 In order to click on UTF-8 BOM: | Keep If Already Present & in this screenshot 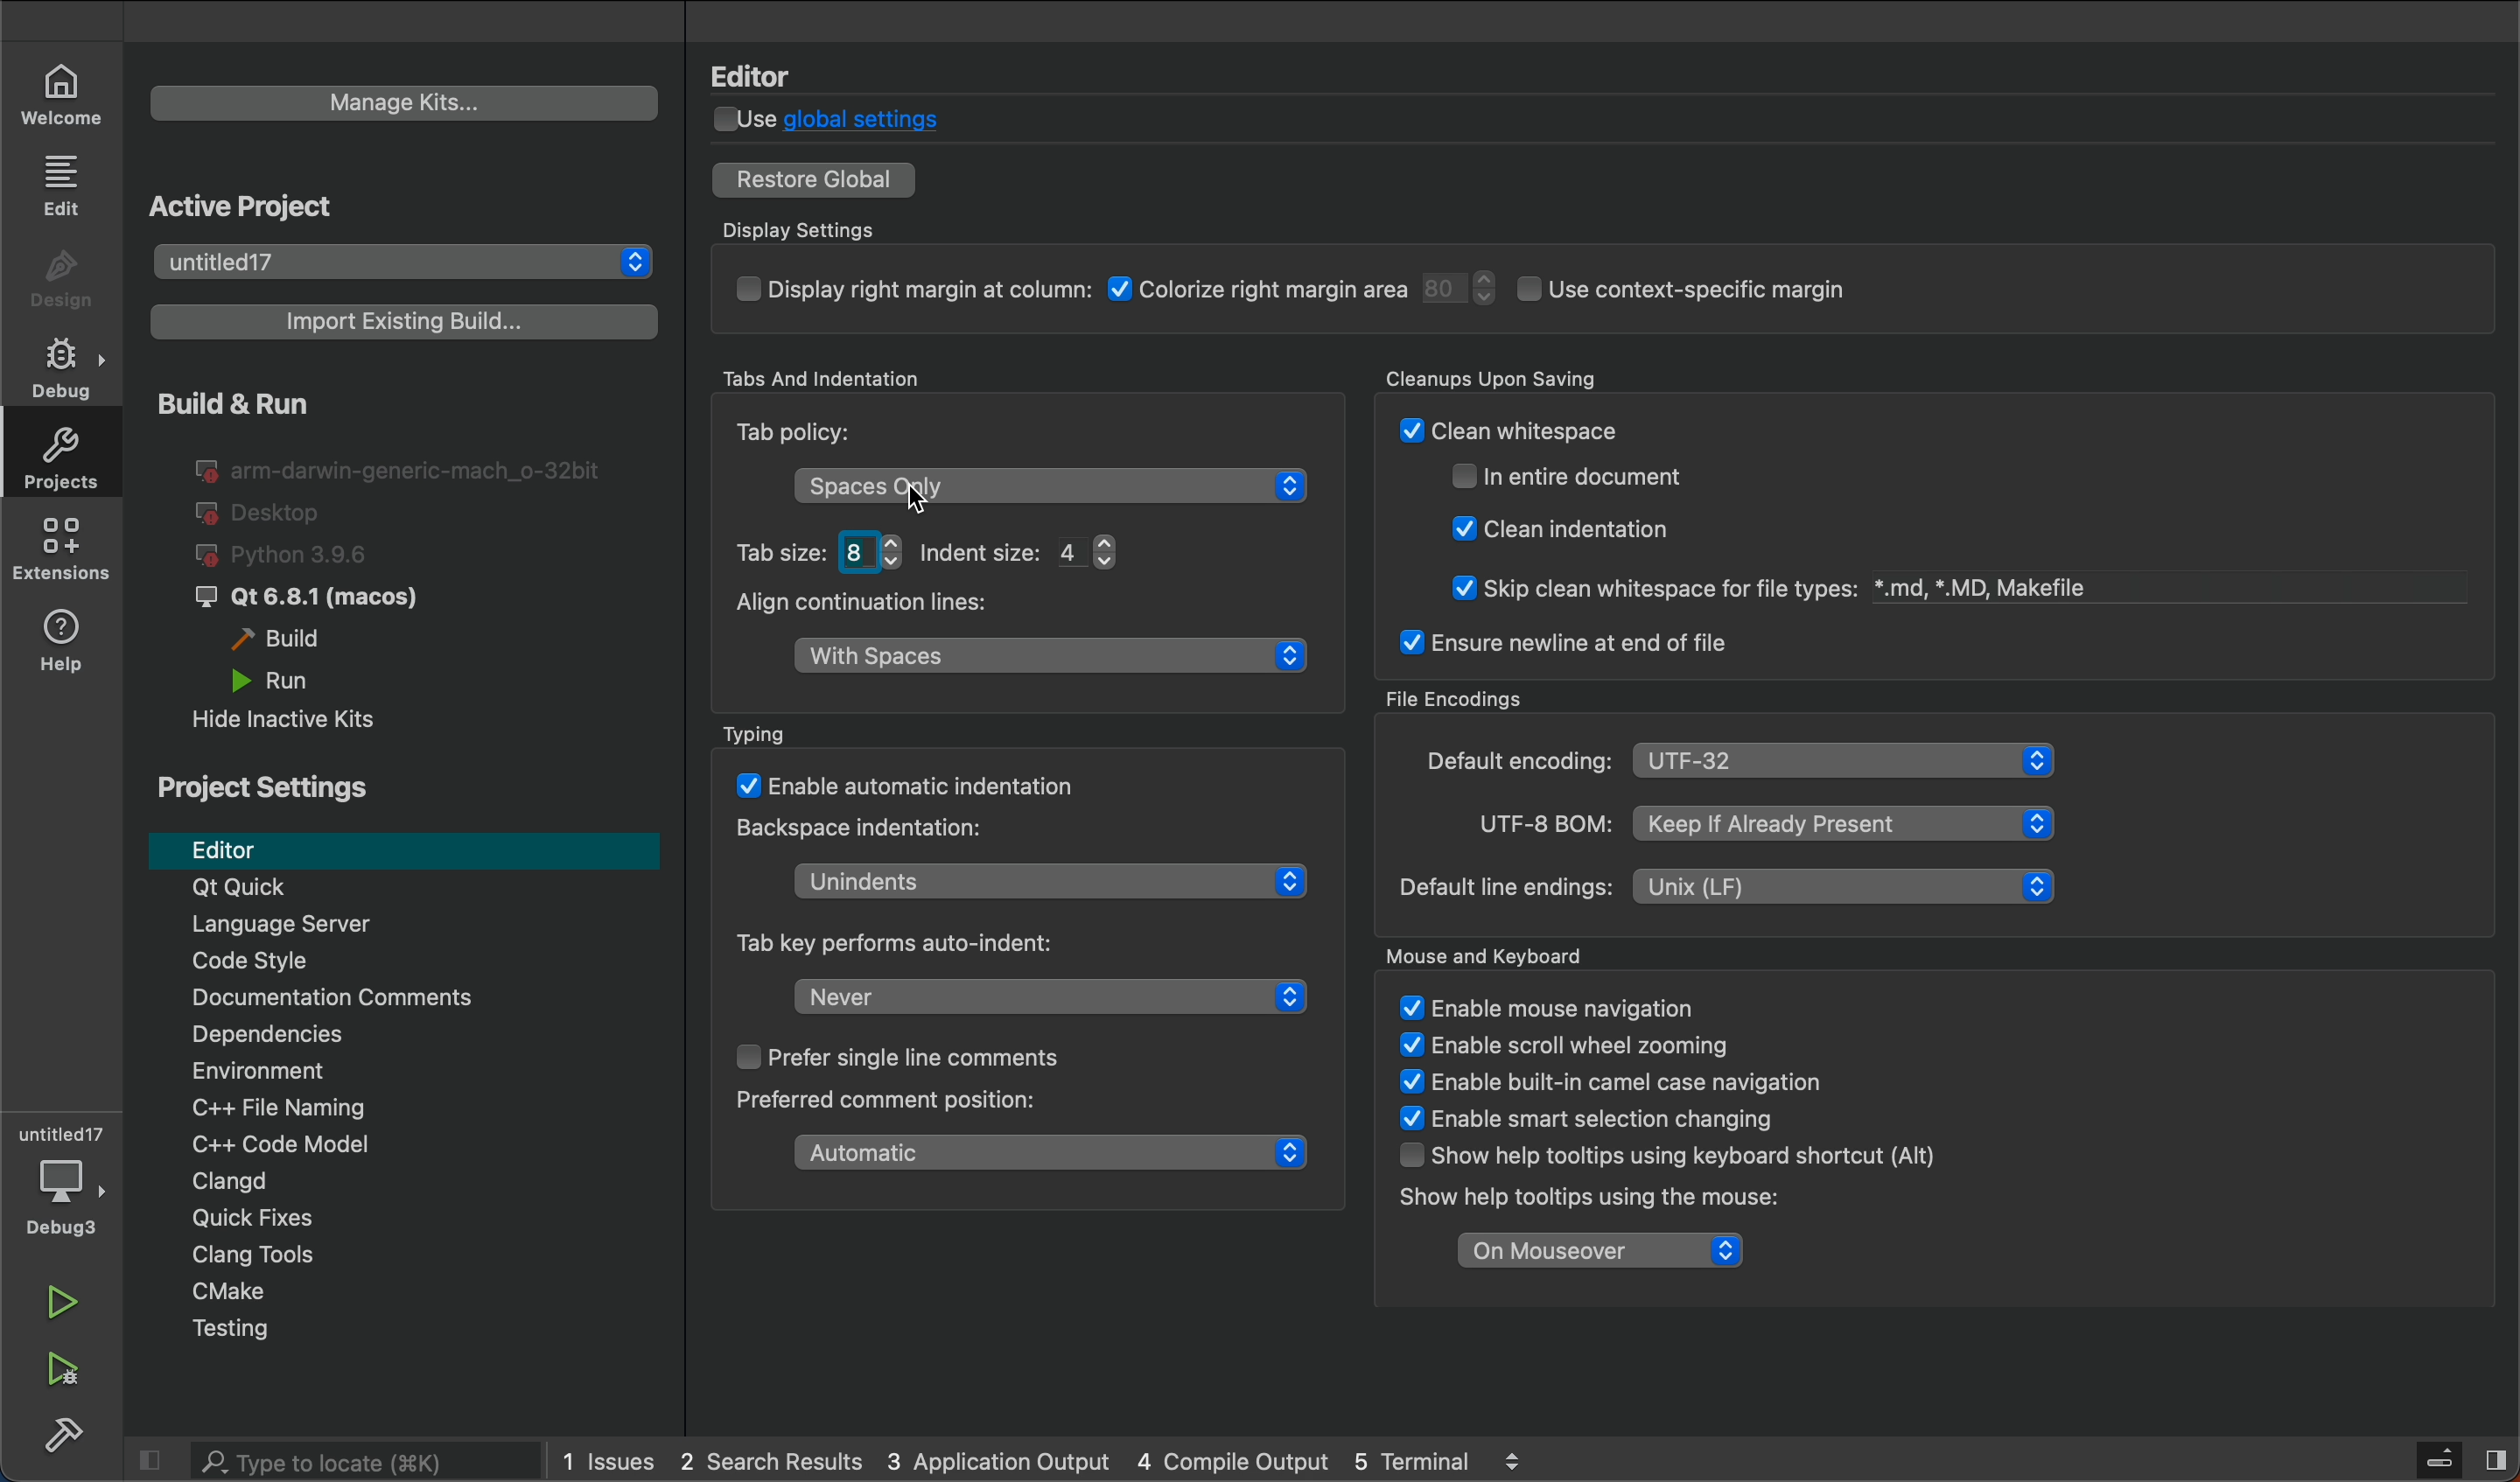, I will do `click(1744, 821)`.